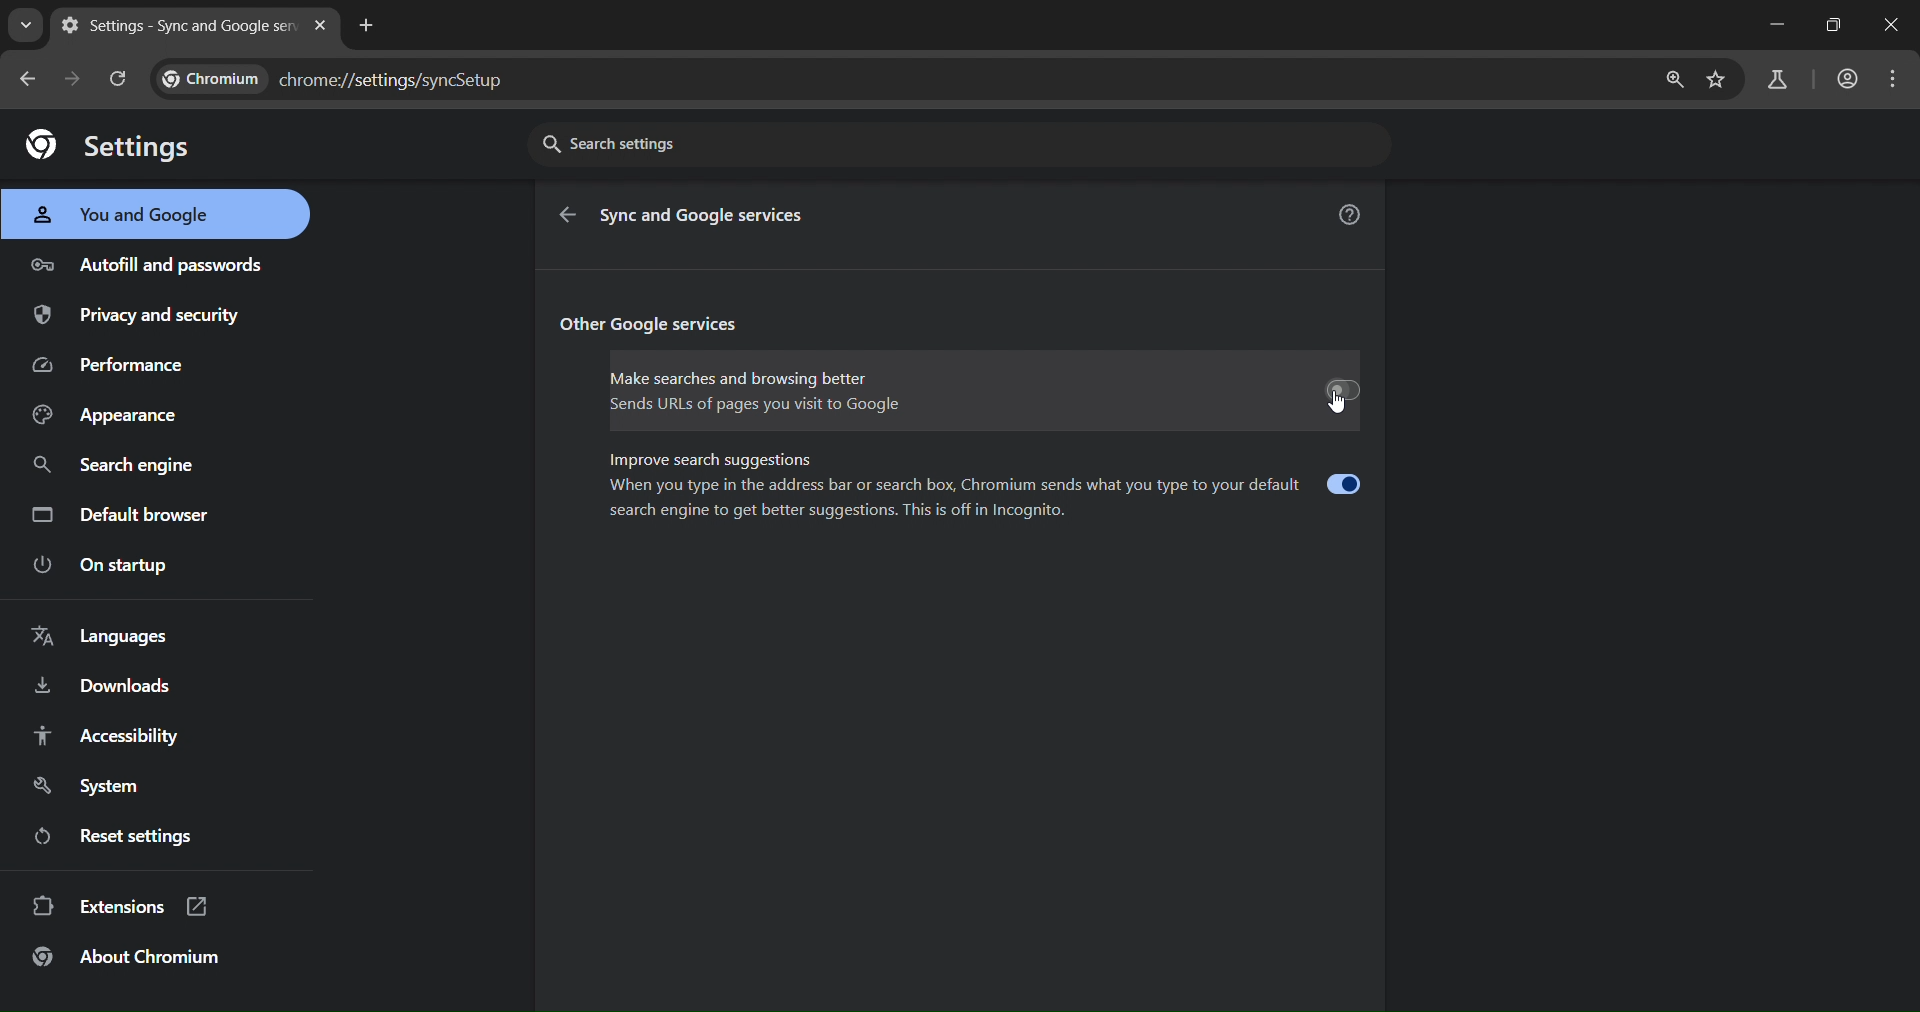  I want to click on on startup, so click(118, 565).